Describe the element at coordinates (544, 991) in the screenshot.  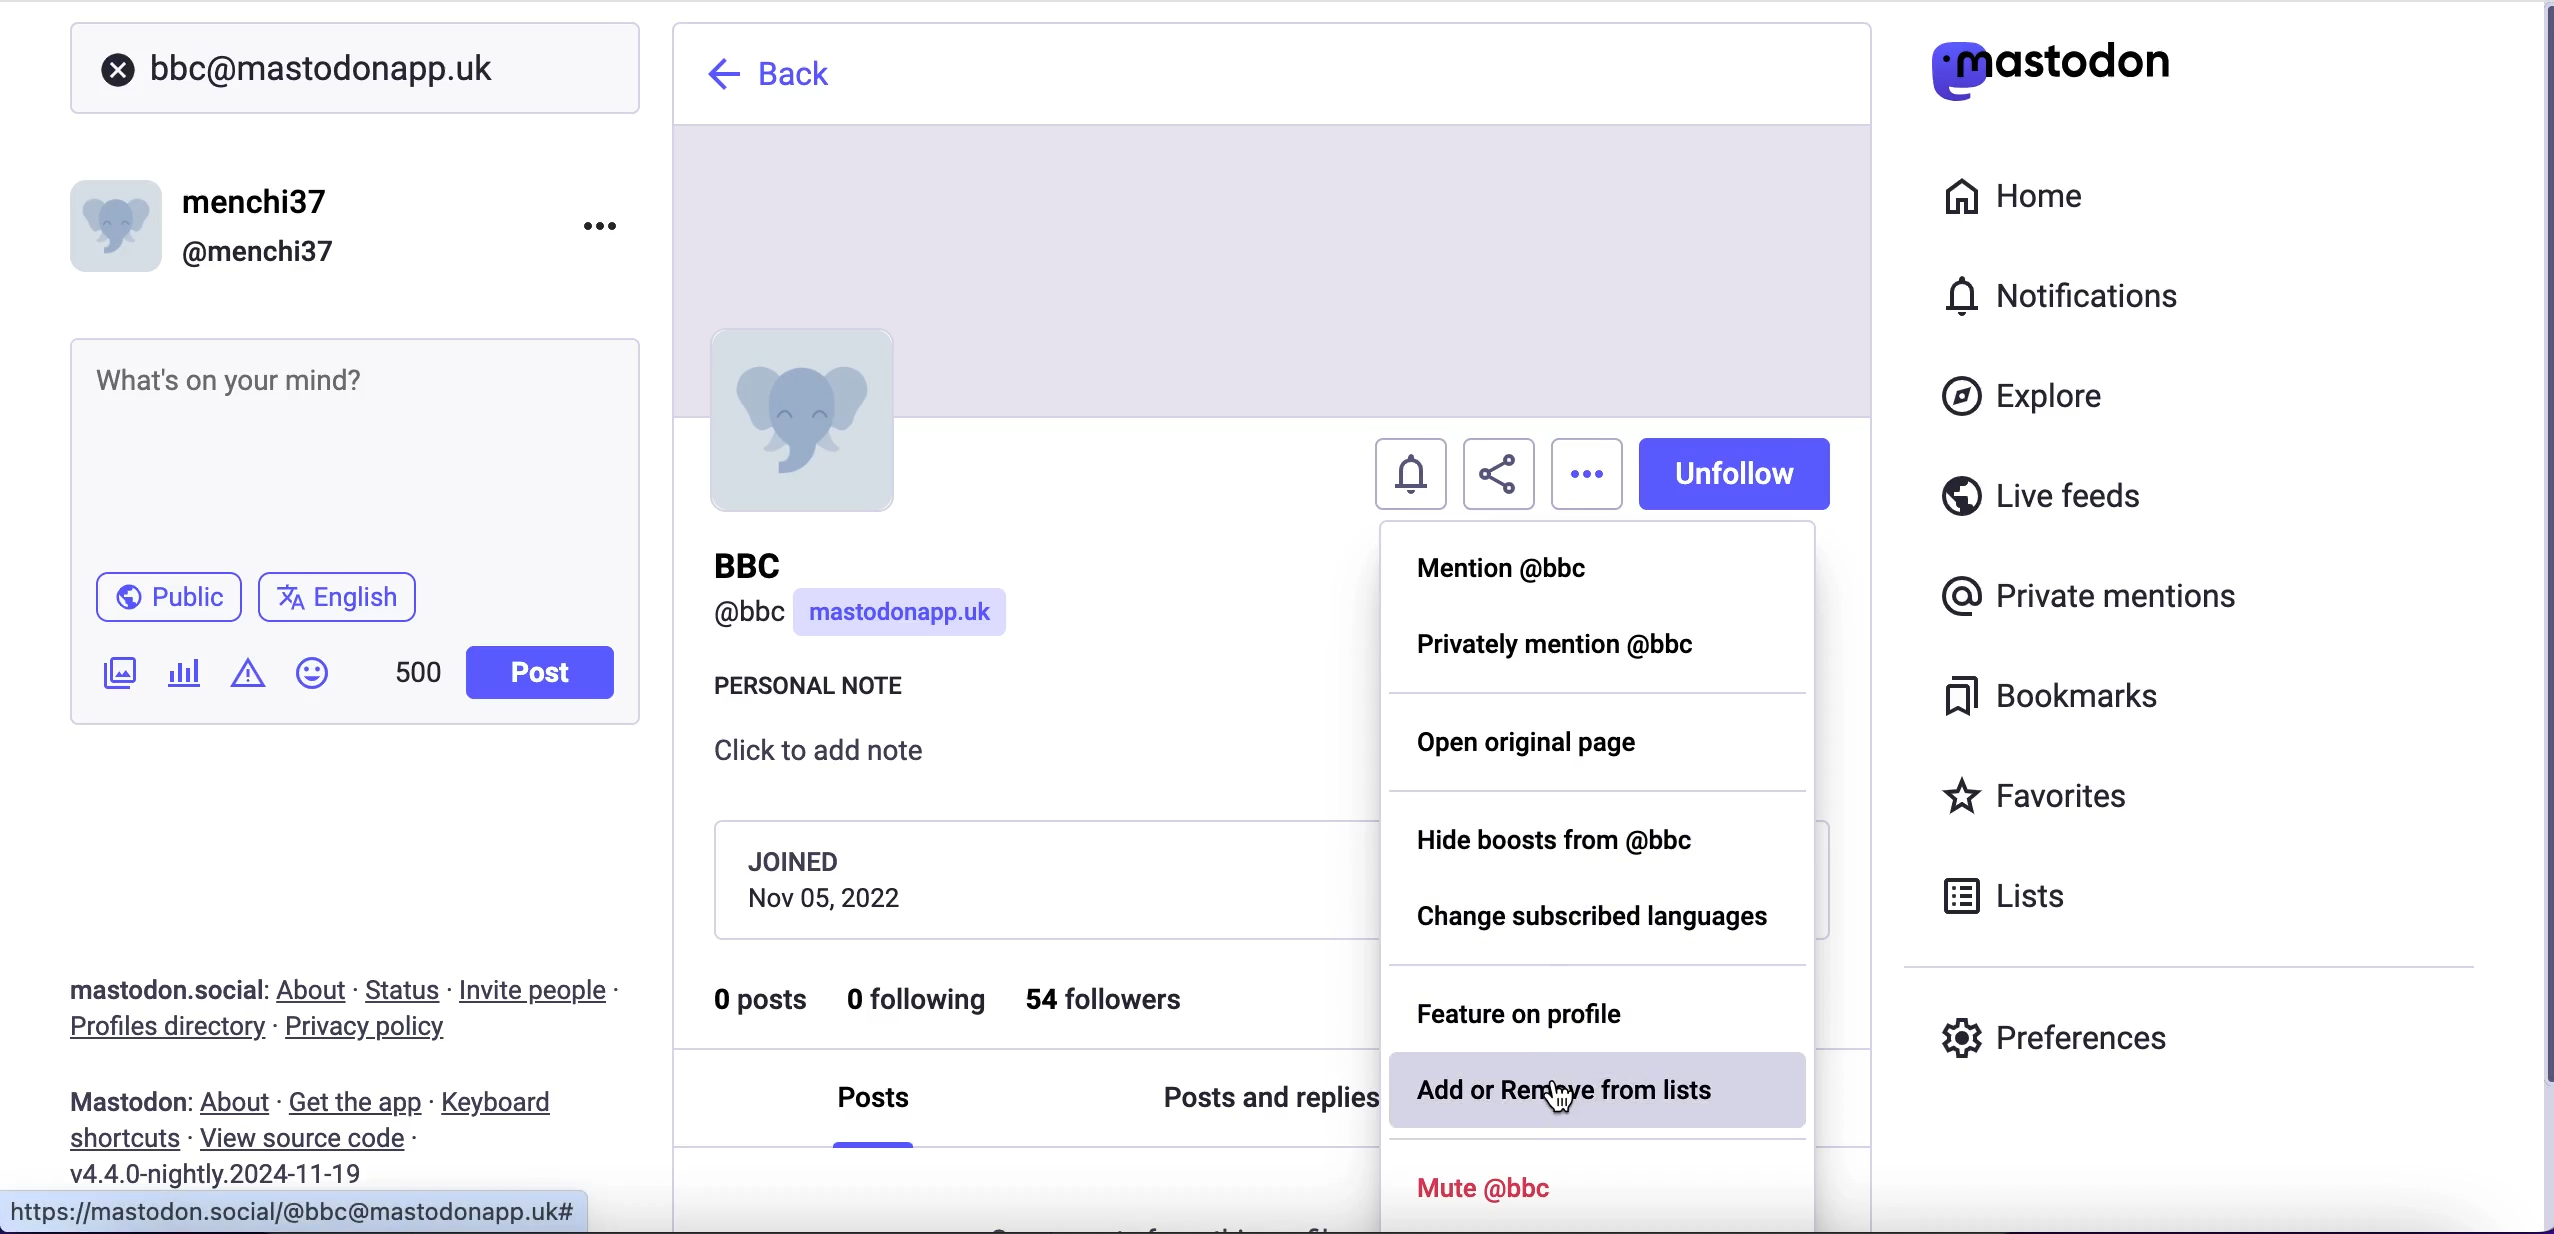
I see `invite people` at that location.